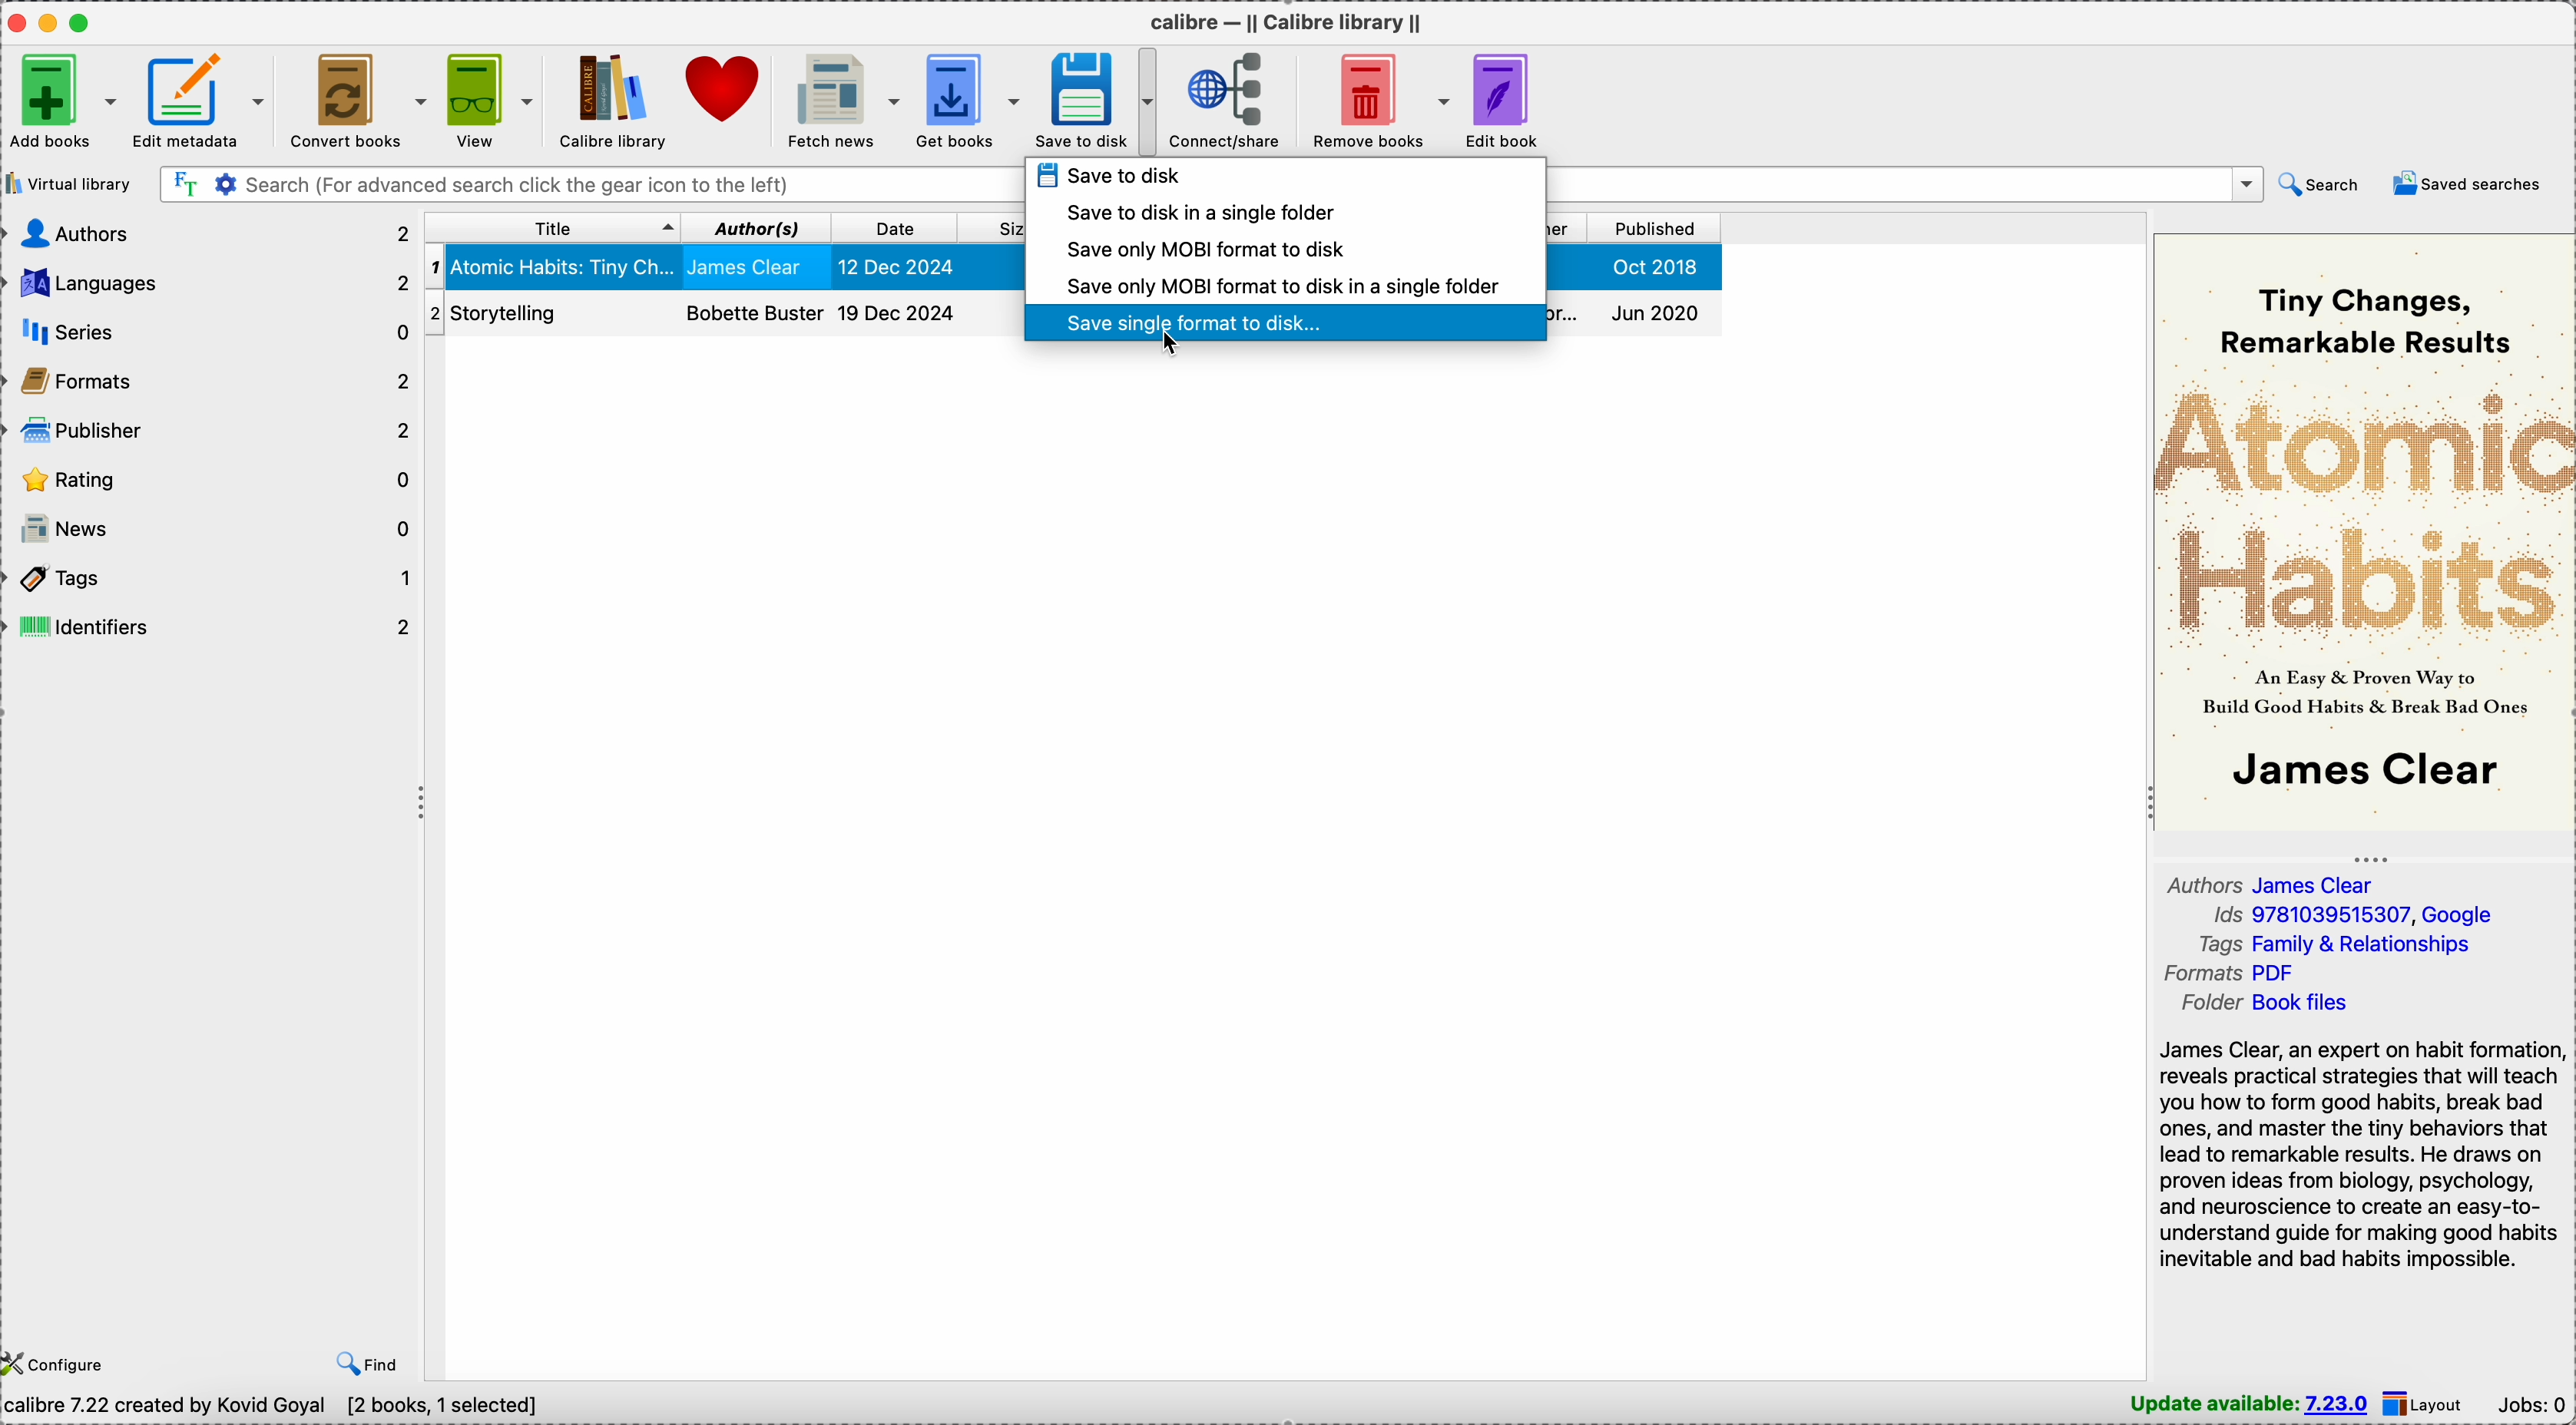 Image resolution: width=2576 pixels, height=1425 pixels. I want to click on series, so click(213, 335).